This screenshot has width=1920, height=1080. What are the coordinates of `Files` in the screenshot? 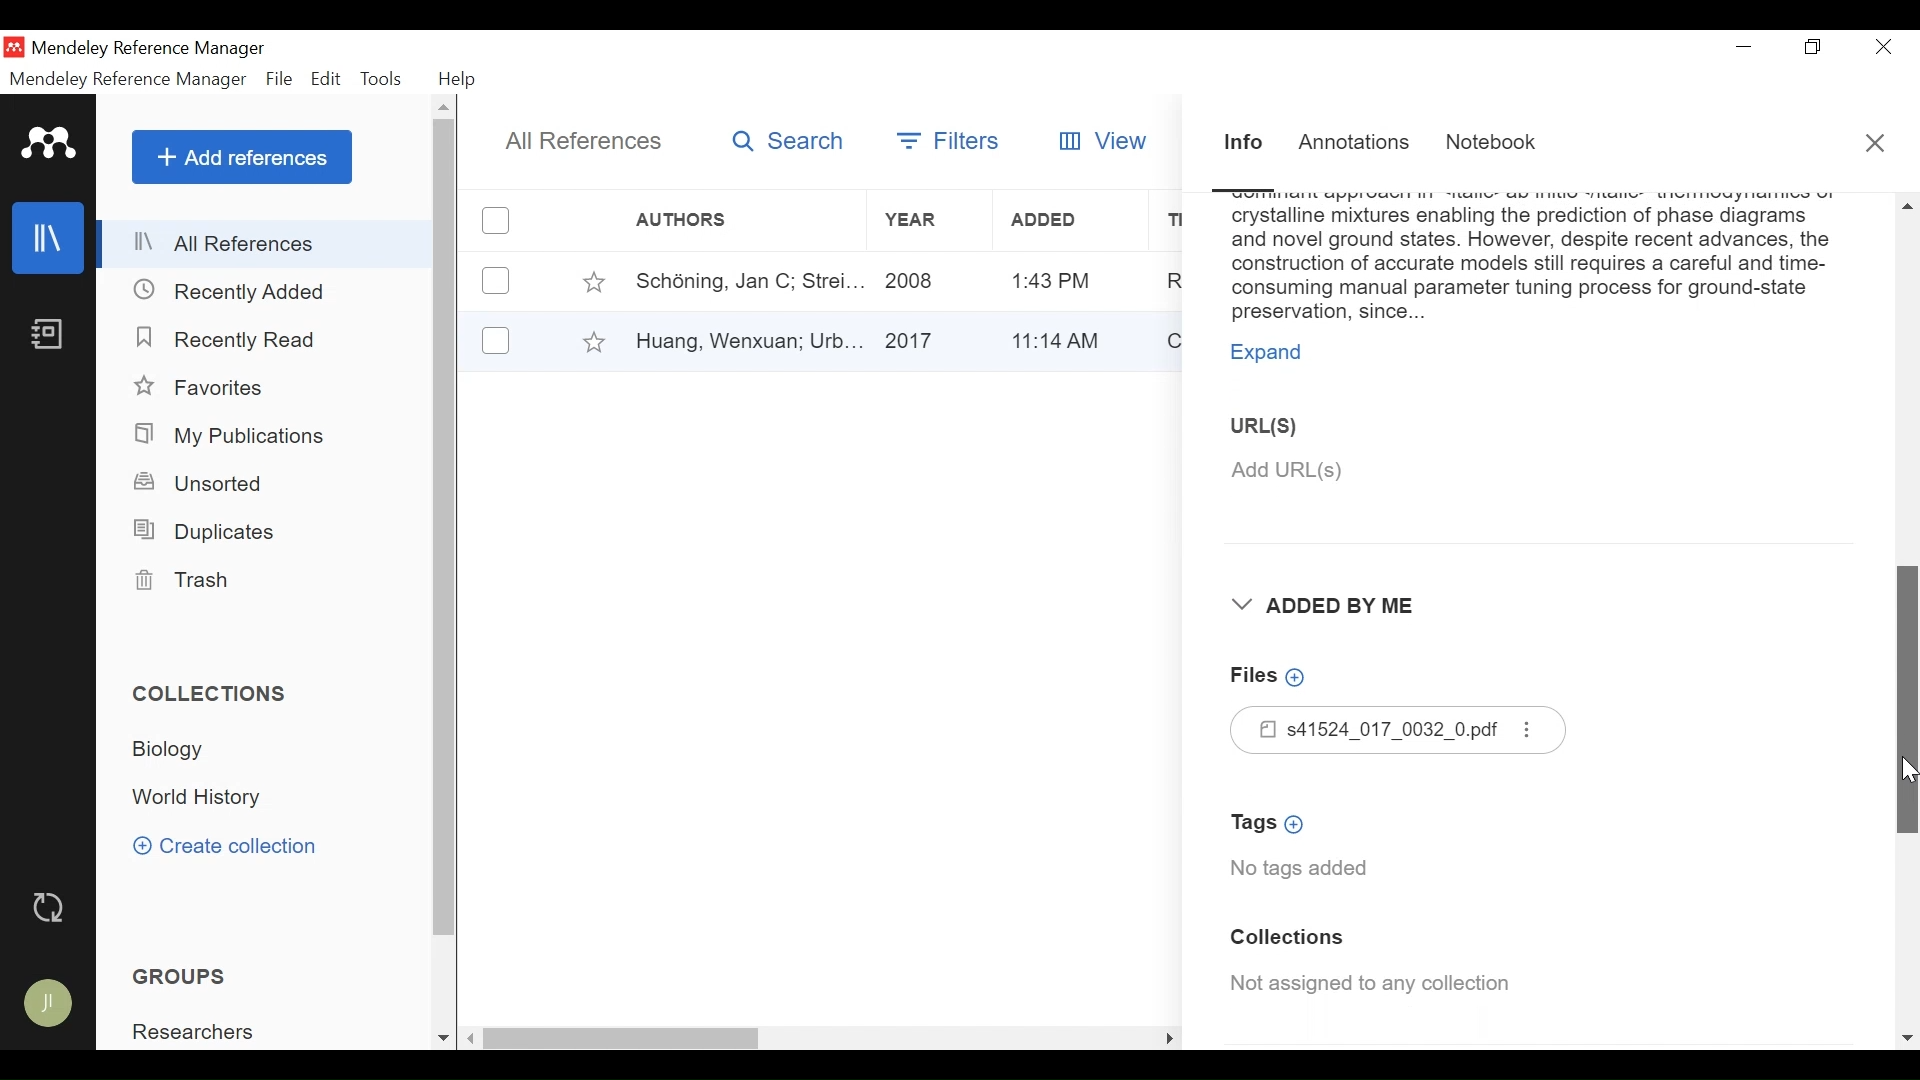 It's located at (1400, 730).